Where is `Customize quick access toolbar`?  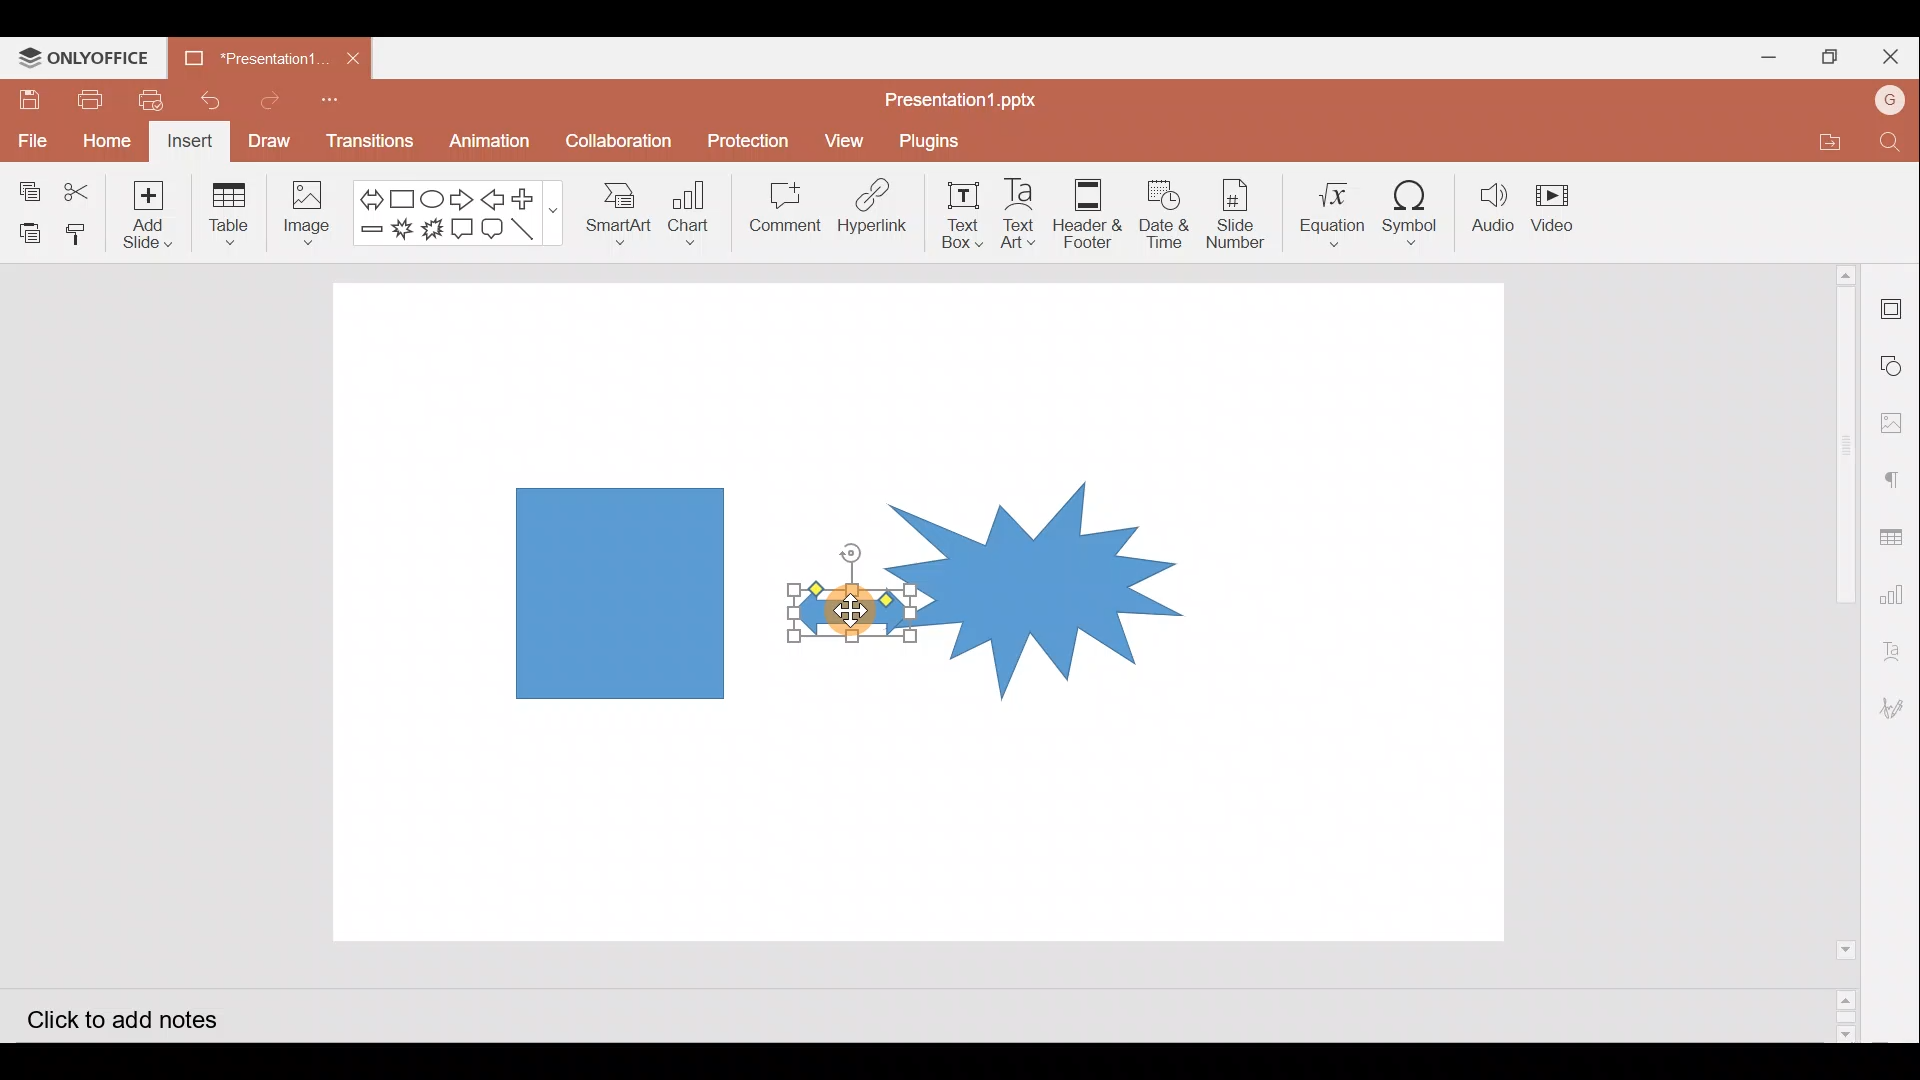 Customize quick access toolbar is located at coordinates (341, 100).